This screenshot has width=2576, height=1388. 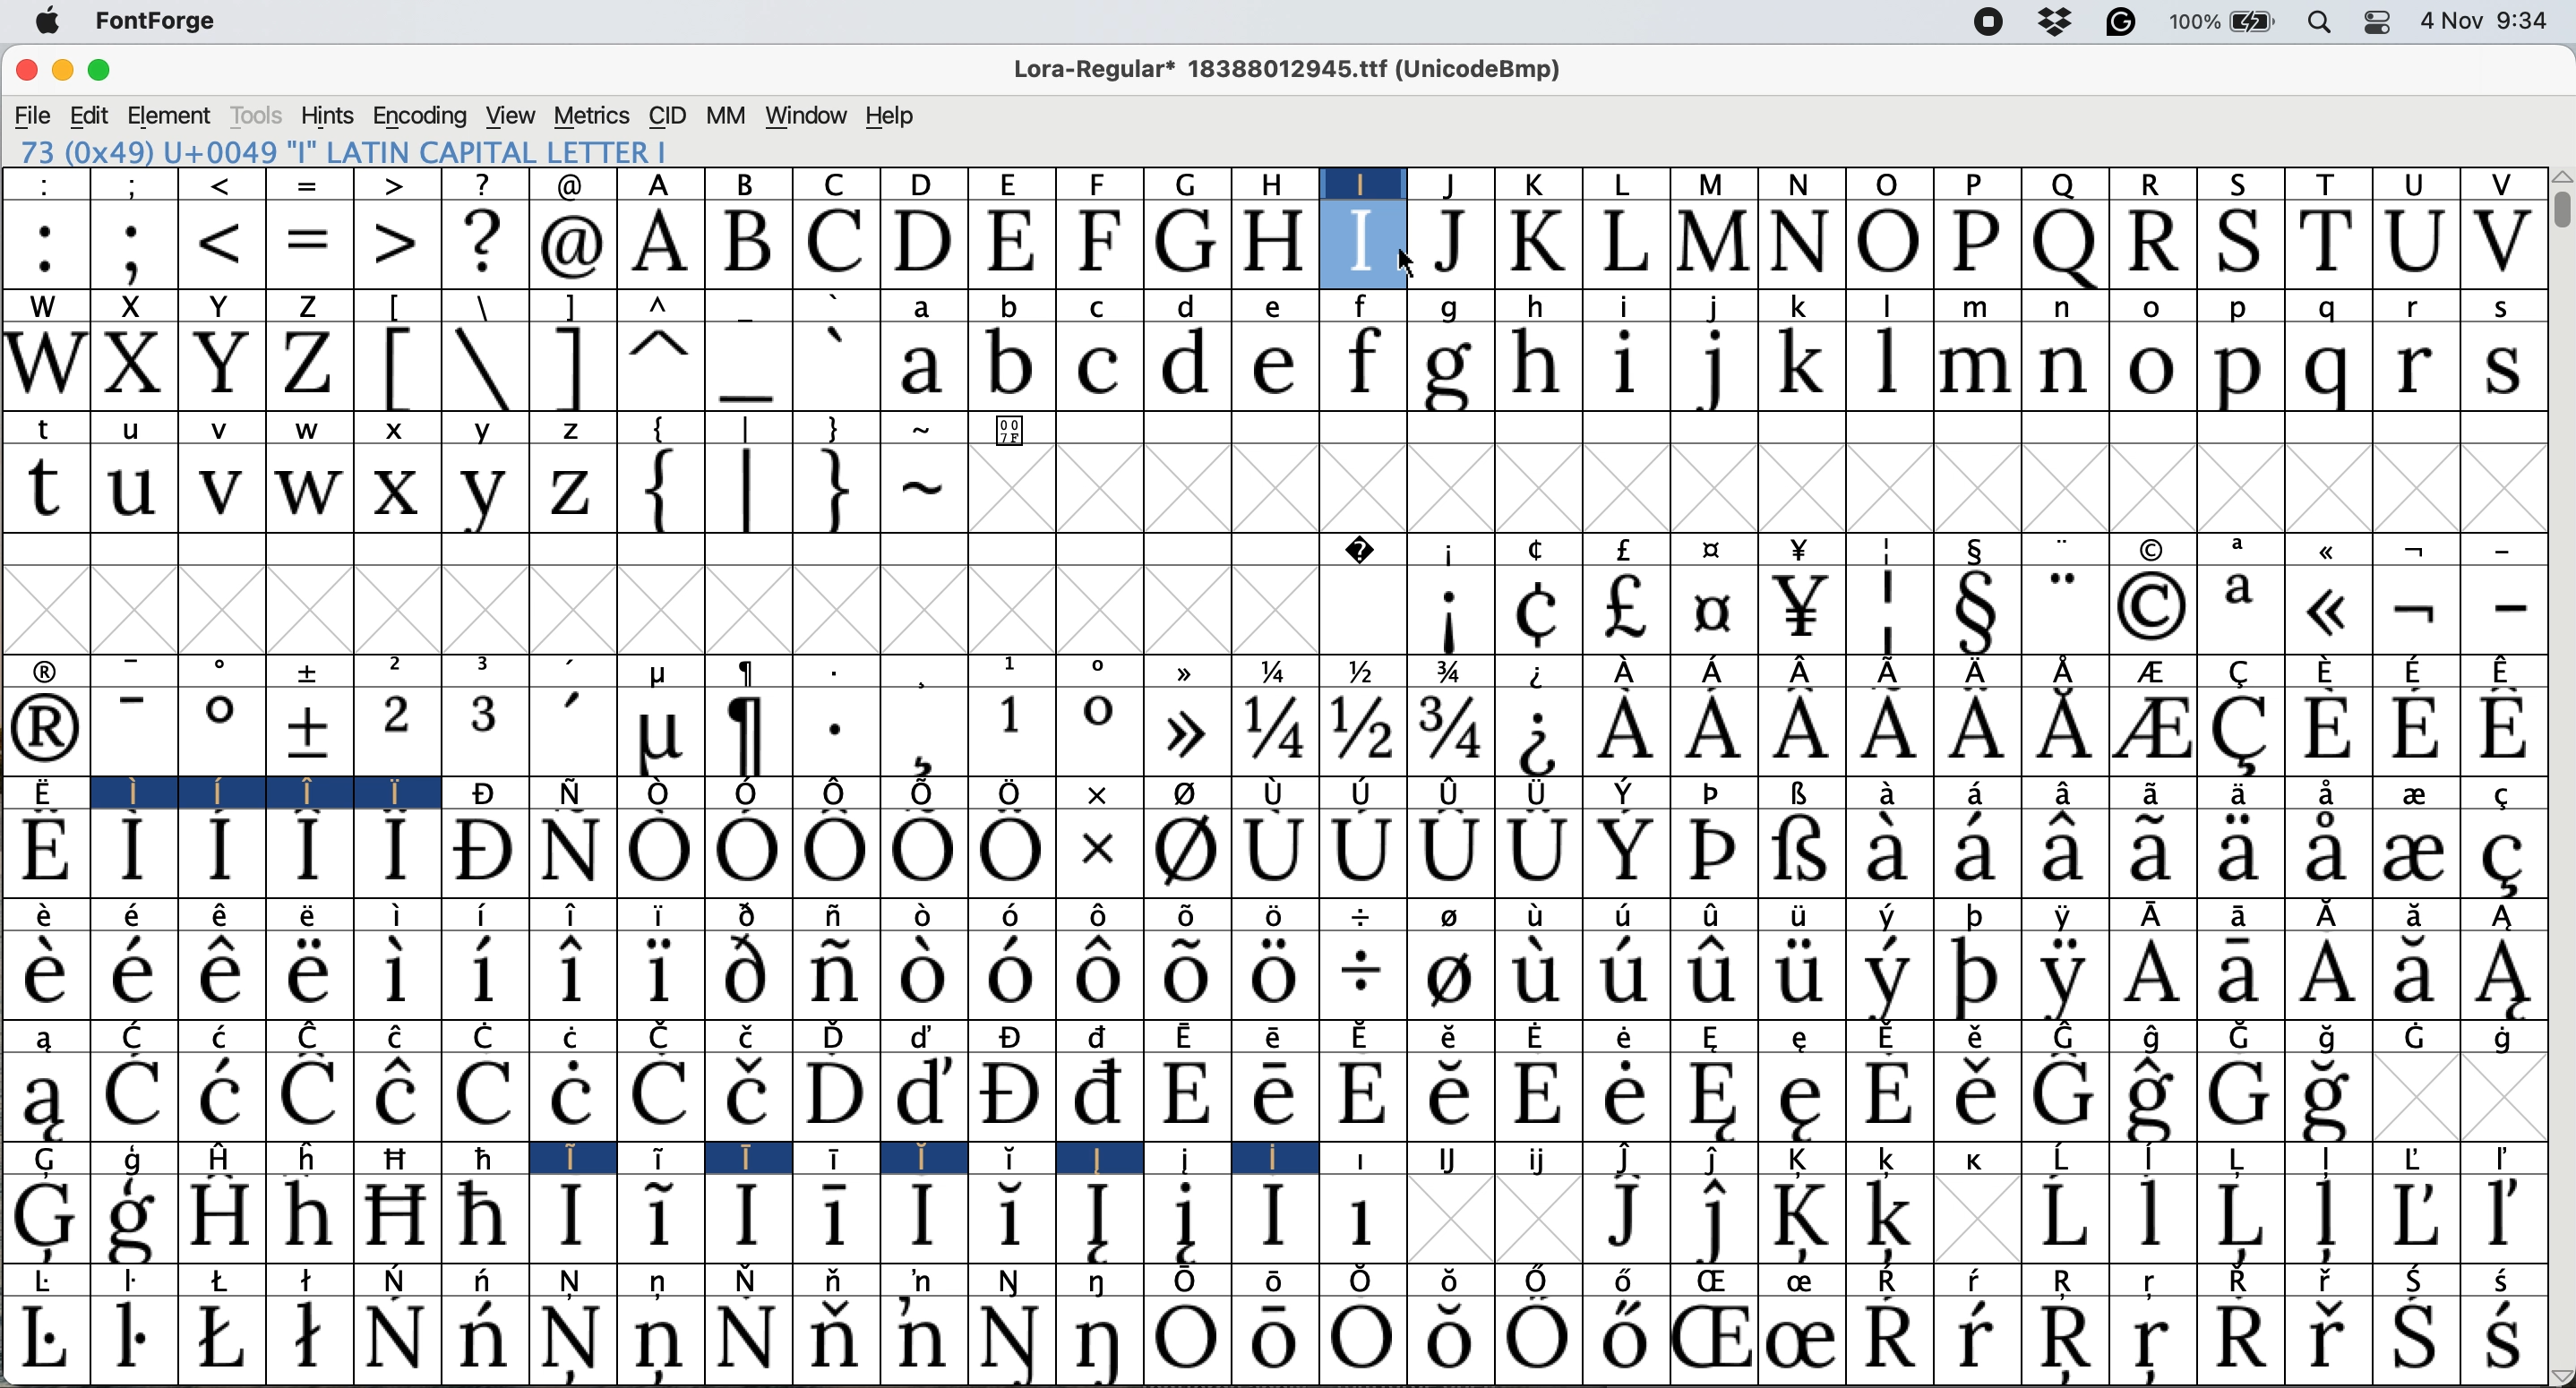 What do you see at coordinates (2242, 1282) in the screenshot?
I see `Symbol` at bounding box center [2242, 1282].